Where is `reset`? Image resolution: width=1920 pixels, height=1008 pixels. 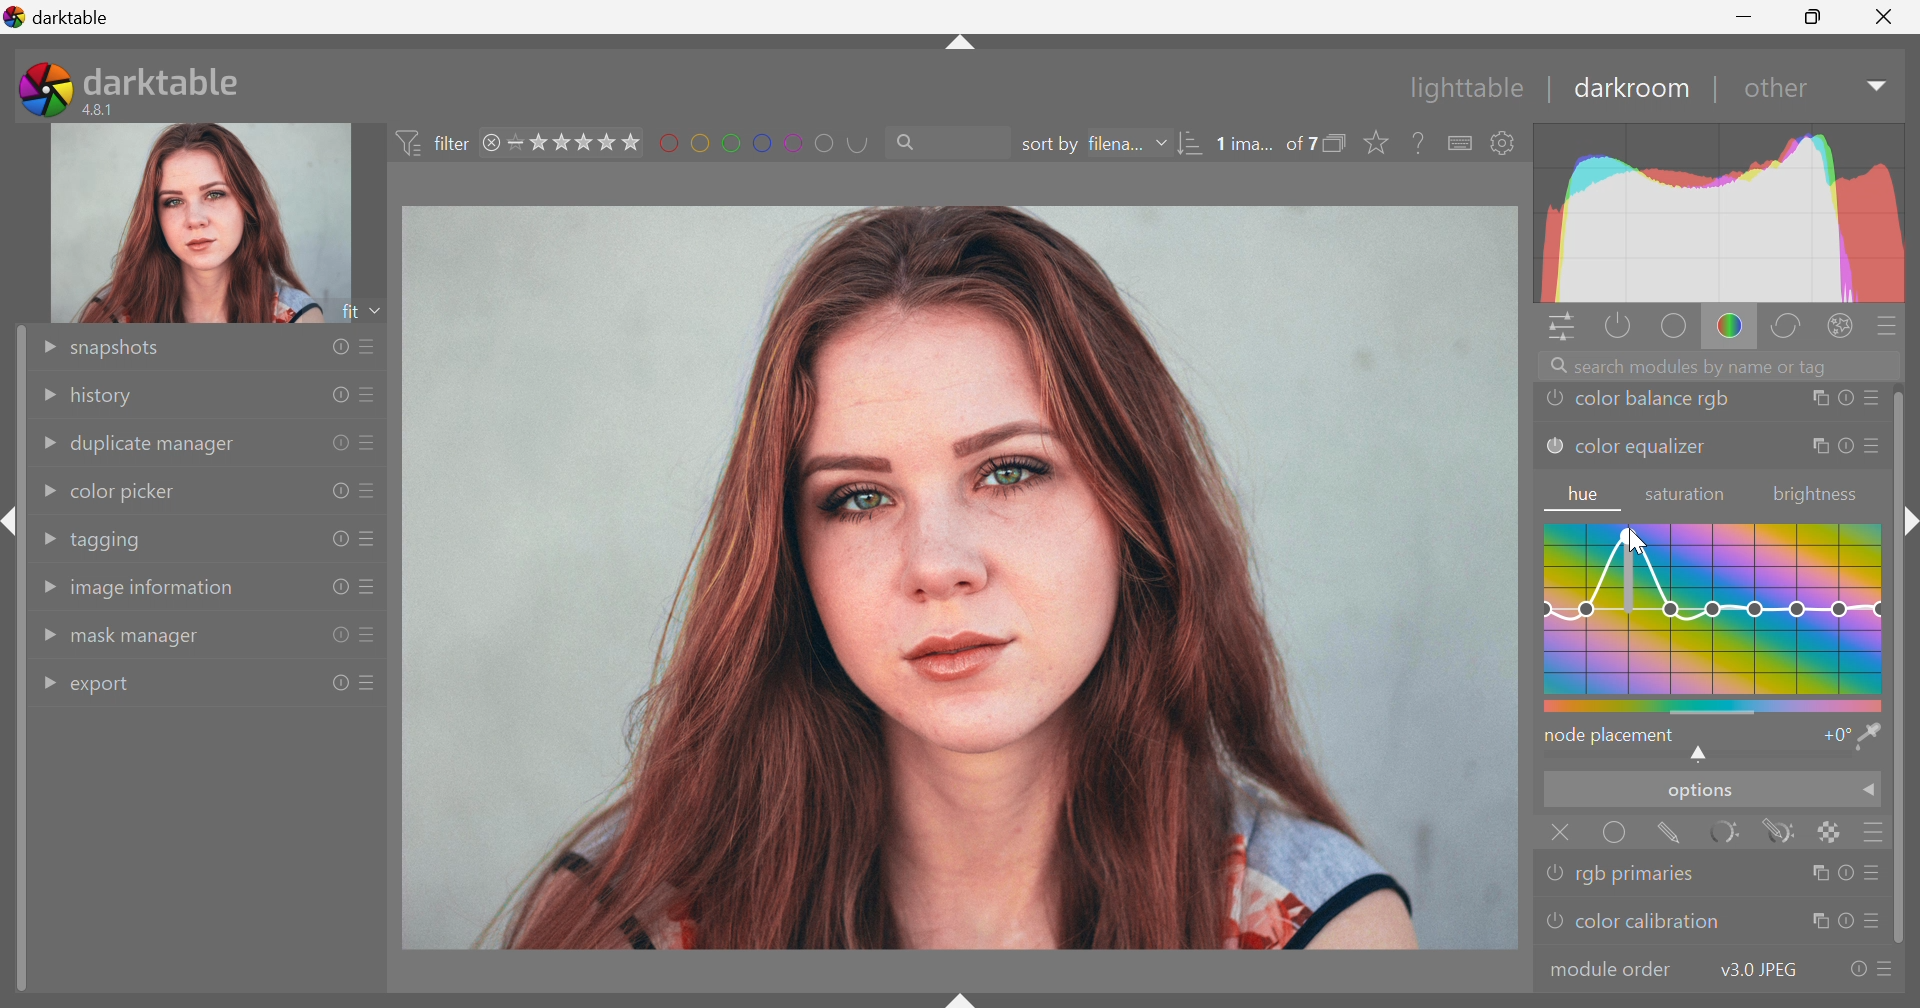 reset is located at coordinates (334, 491).